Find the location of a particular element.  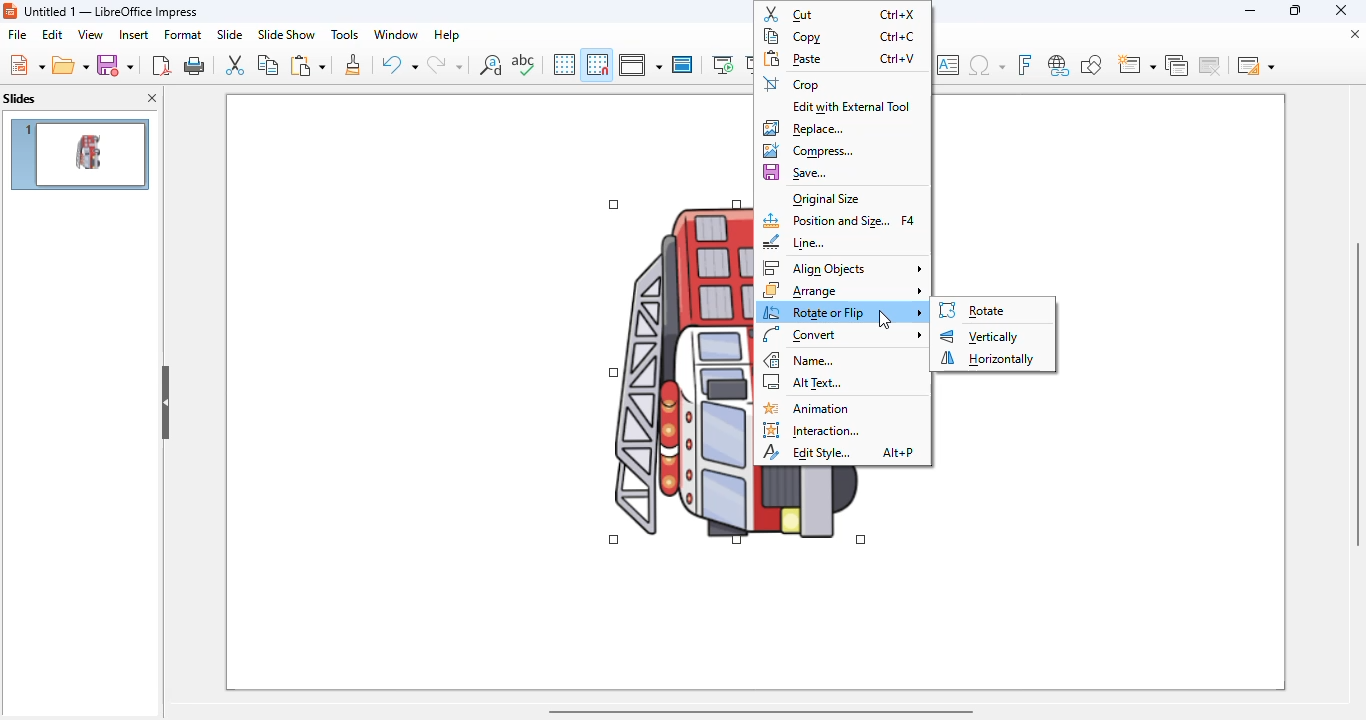

slide is located at coordinates (230, 34).